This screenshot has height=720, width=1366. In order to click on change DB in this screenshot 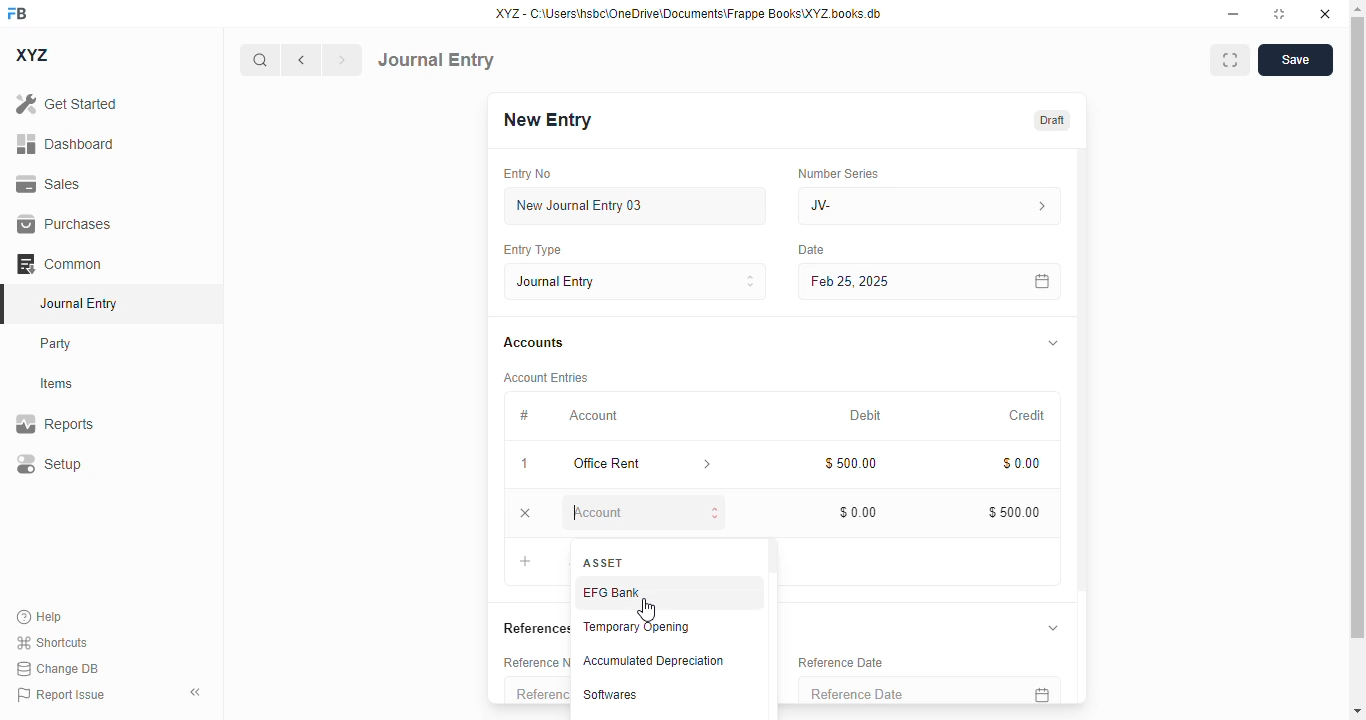, I will do `click(58, 668)`.